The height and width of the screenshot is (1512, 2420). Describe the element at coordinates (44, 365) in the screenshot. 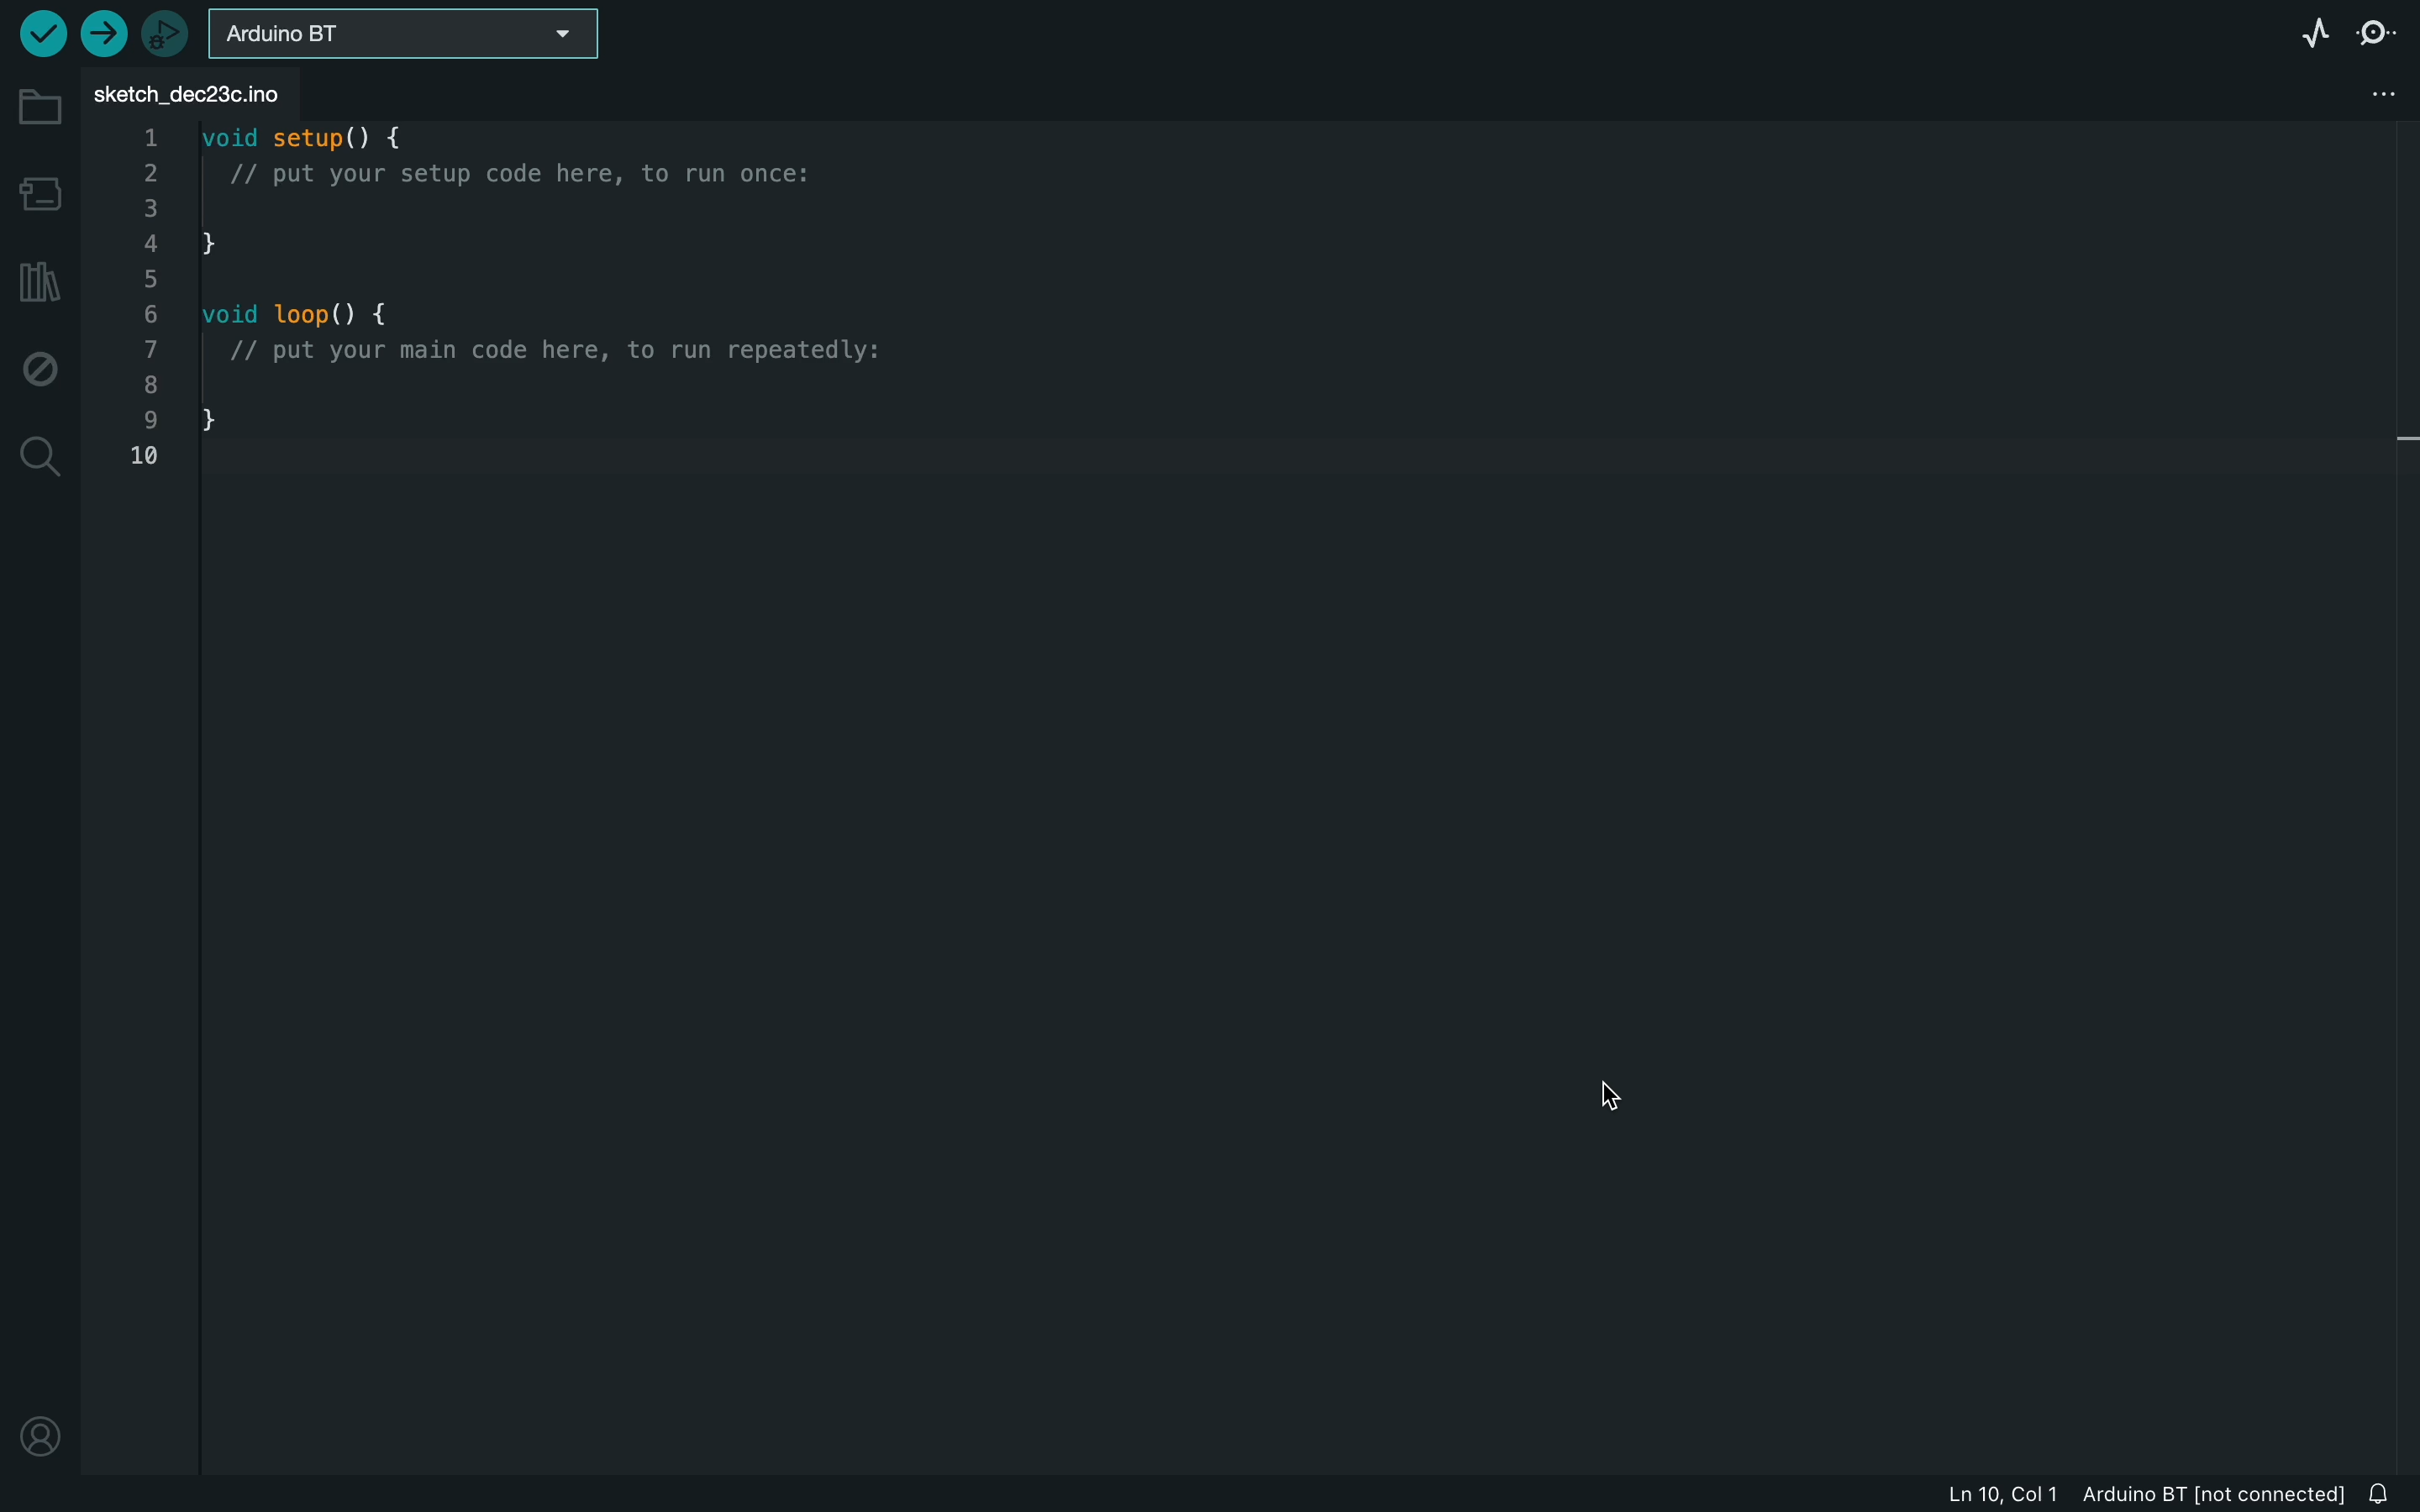

I see `debug` at that location.